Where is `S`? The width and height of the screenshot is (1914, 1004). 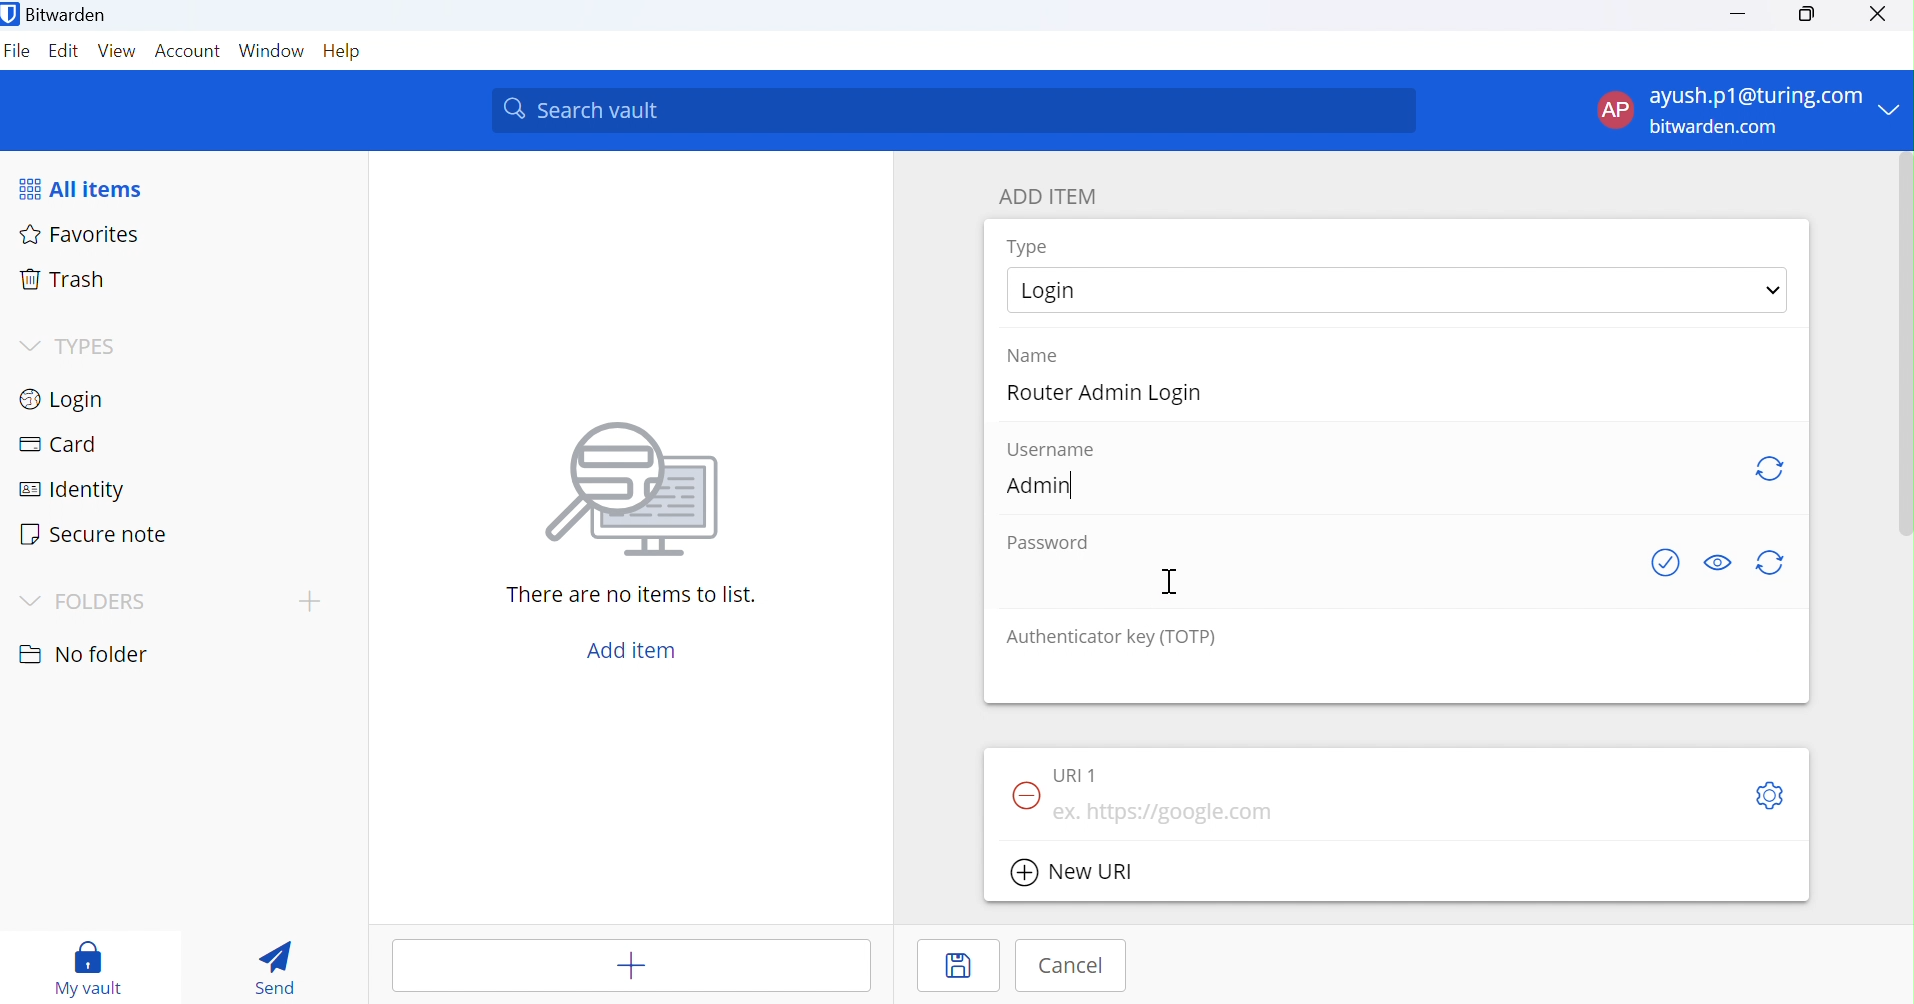 S is located at coordinates (1768, 798).